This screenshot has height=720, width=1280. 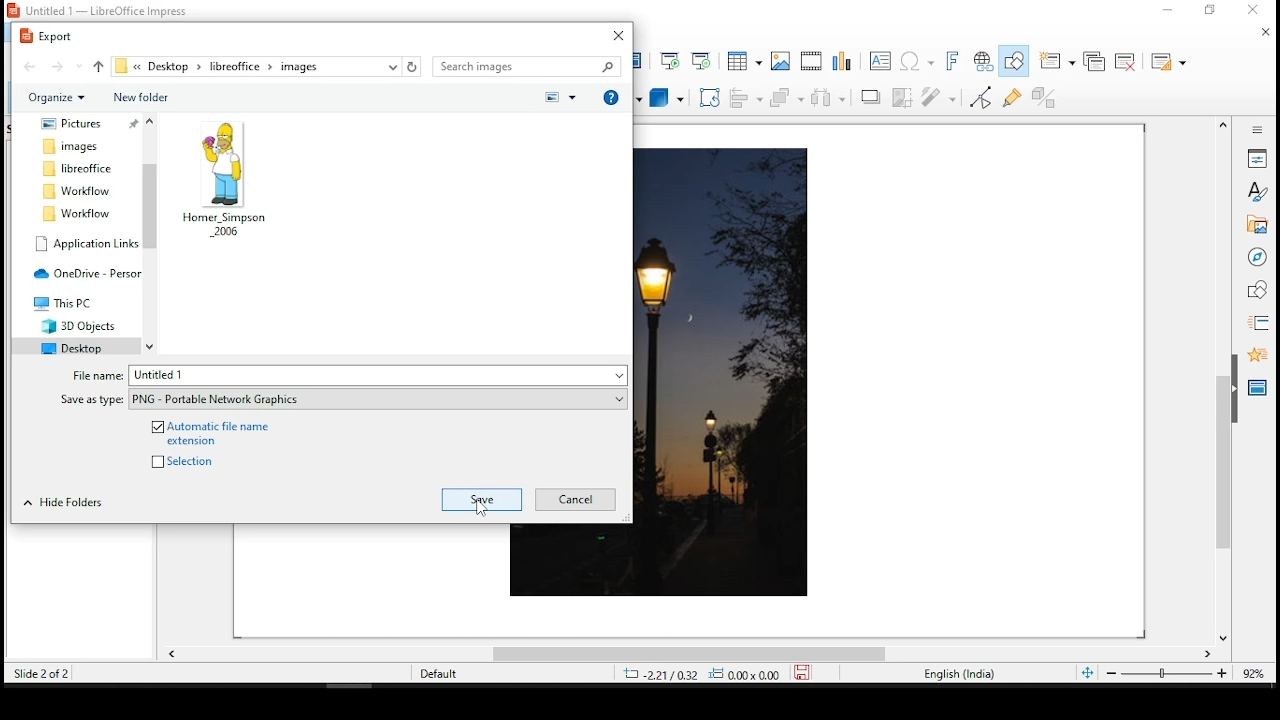 I want to click on folder, so click(x=72, y=124).